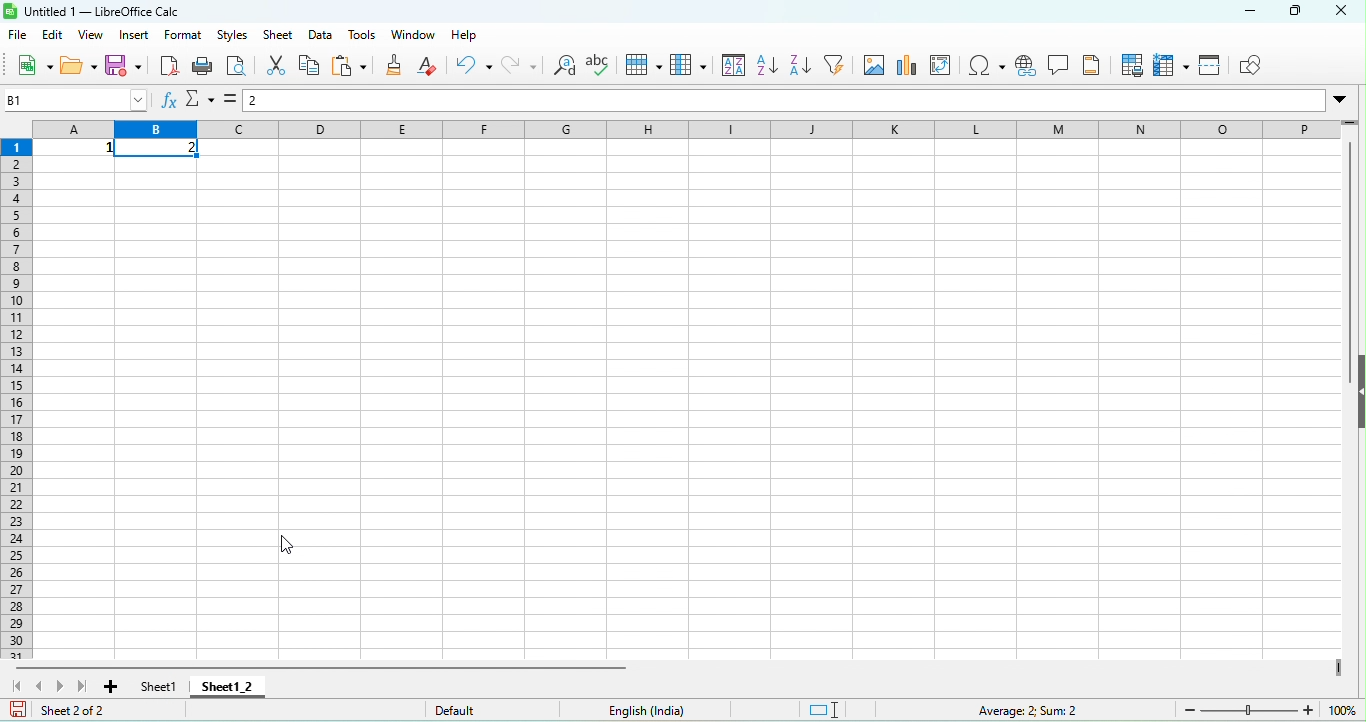  What do you see at coordinates (765, 68) in the screenshot?
I see `sort ascending` at bounding box center [765, 68].